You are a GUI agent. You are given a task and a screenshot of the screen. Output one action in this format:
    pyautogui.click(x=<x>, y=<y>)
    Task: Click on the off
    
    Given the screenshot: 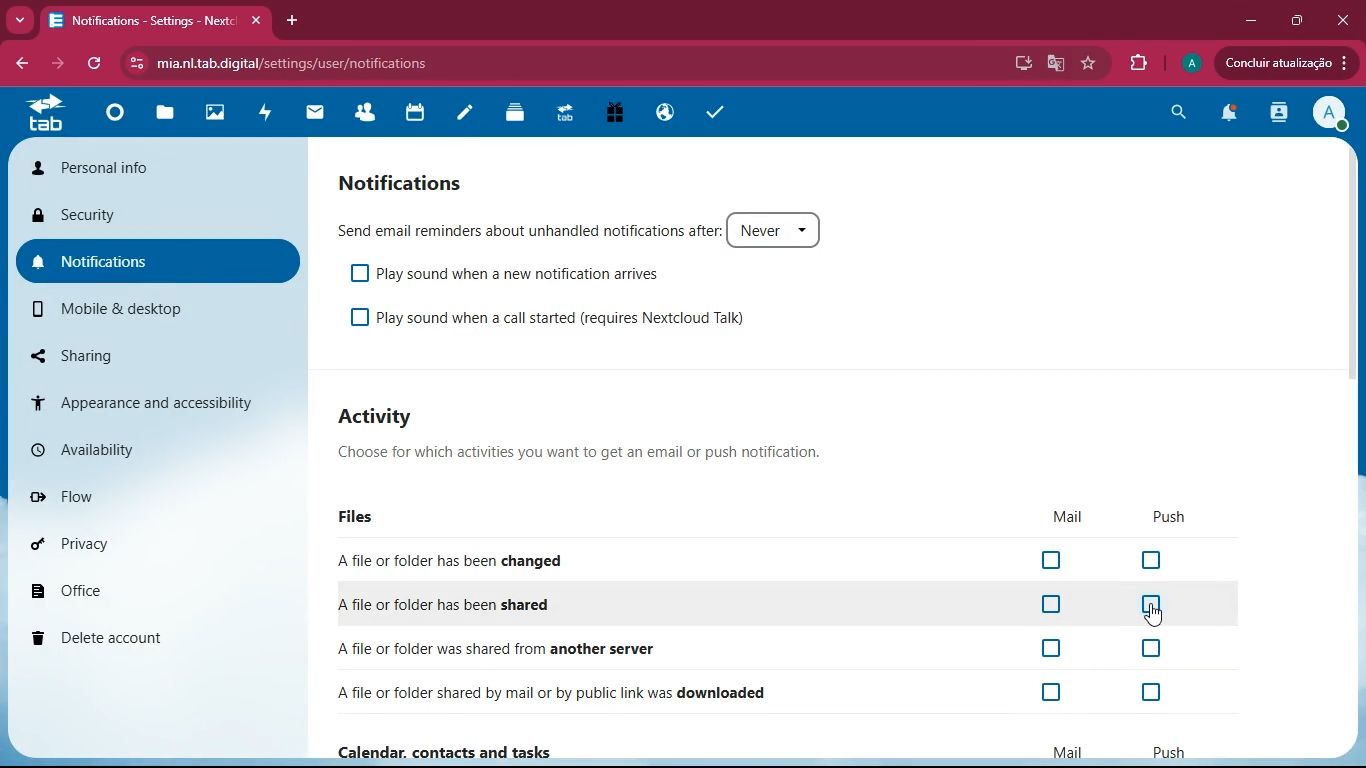 What is the action you would take?
    pyautogui.click(x=1159, y=694)
    